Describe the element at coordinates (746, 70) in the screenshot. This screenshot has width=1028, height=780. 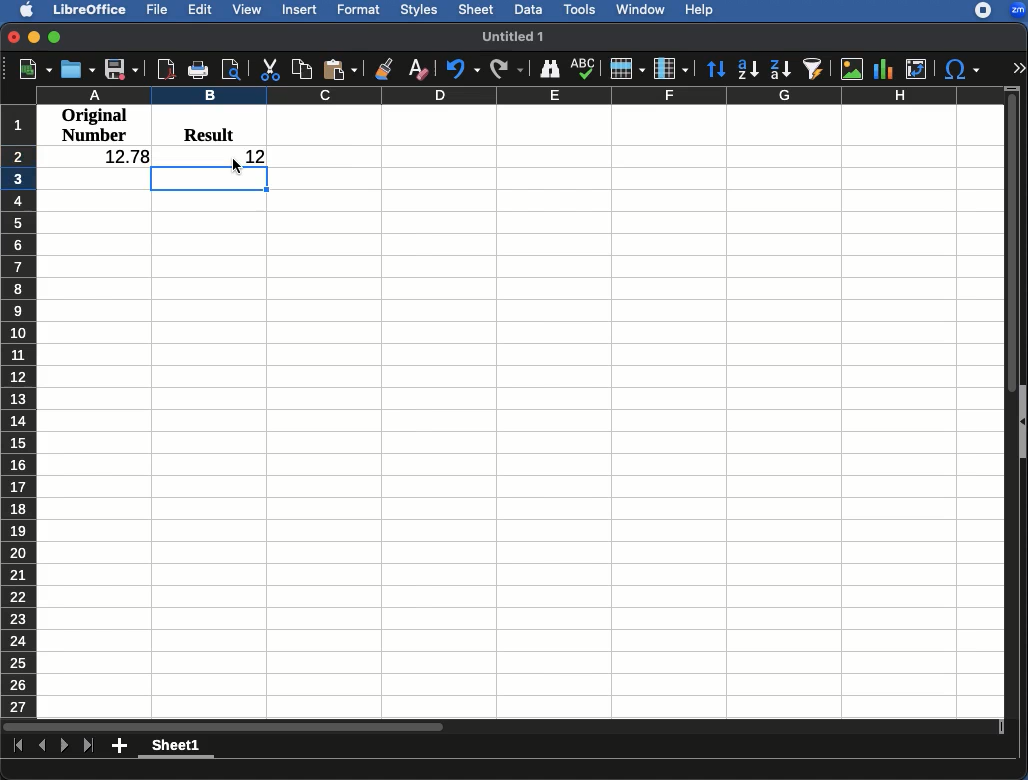
I see `Ascending` at that location.